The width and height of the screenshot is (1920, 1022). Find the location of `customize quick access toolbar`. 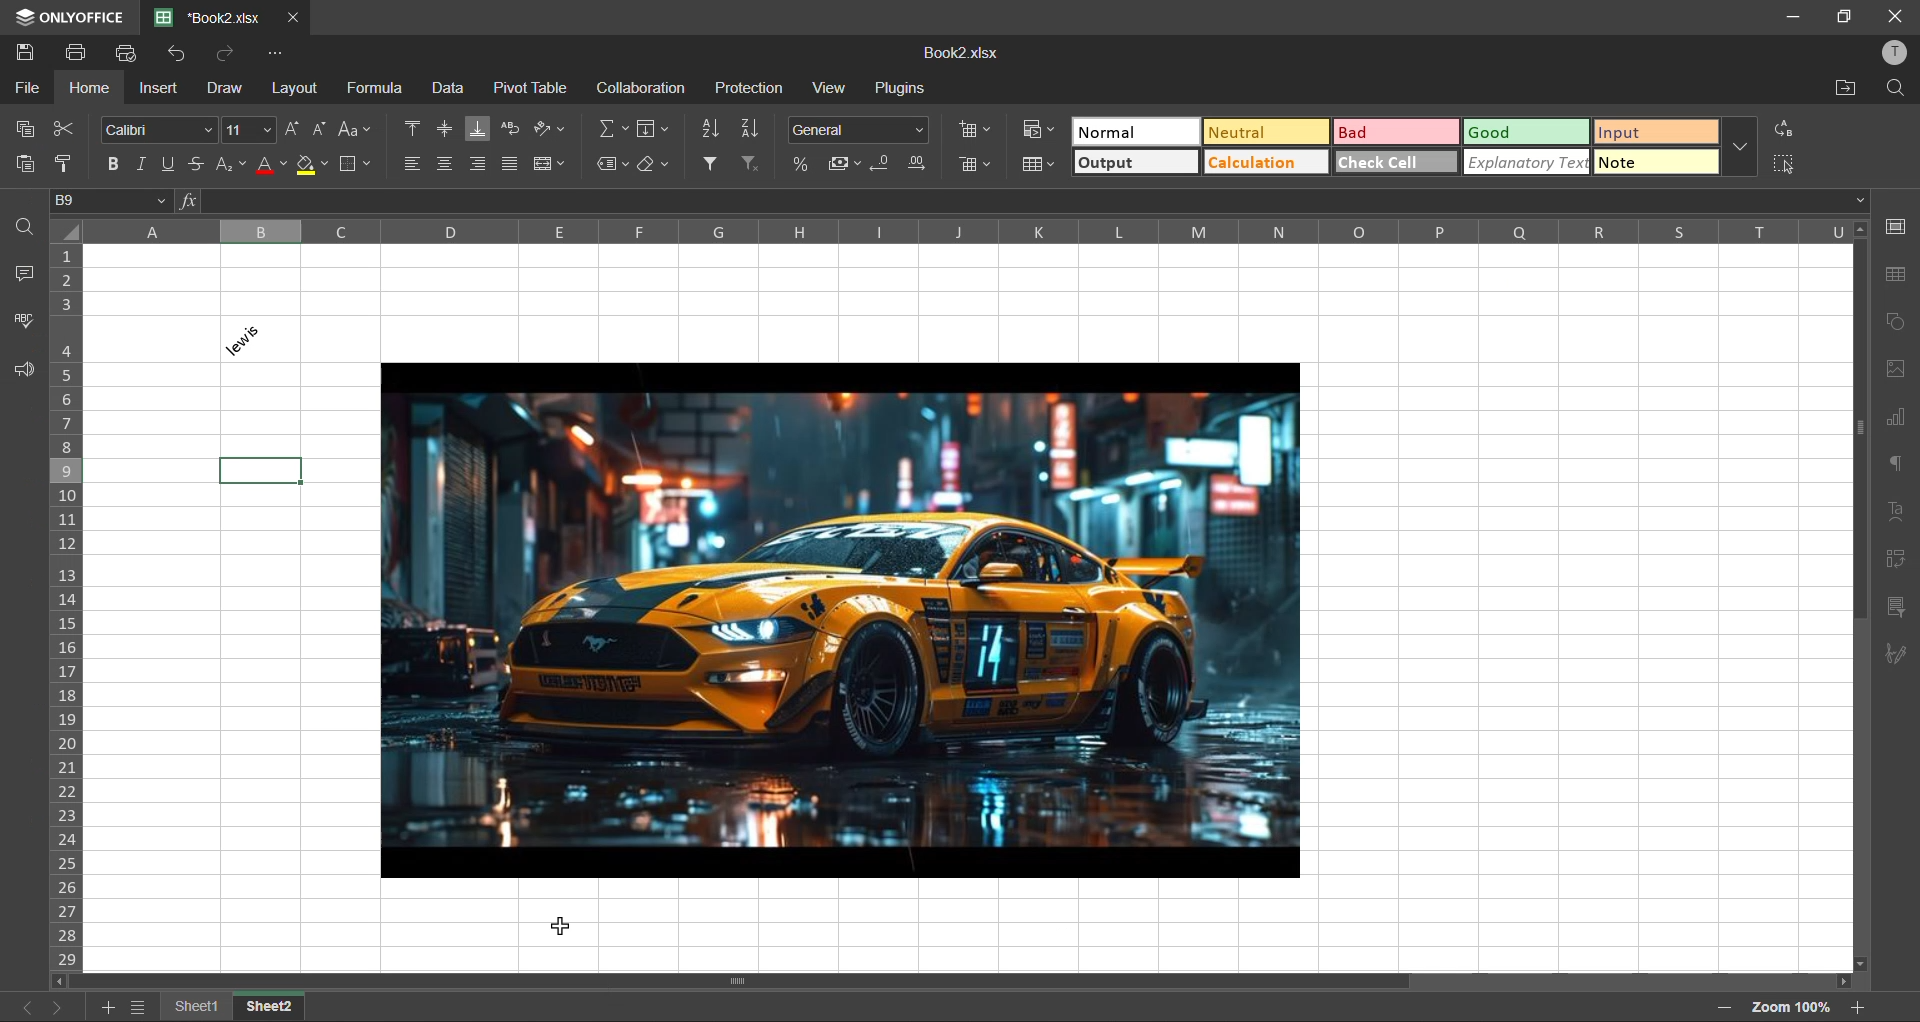

customize quick access toolbar is located at coordinates (274, 53).